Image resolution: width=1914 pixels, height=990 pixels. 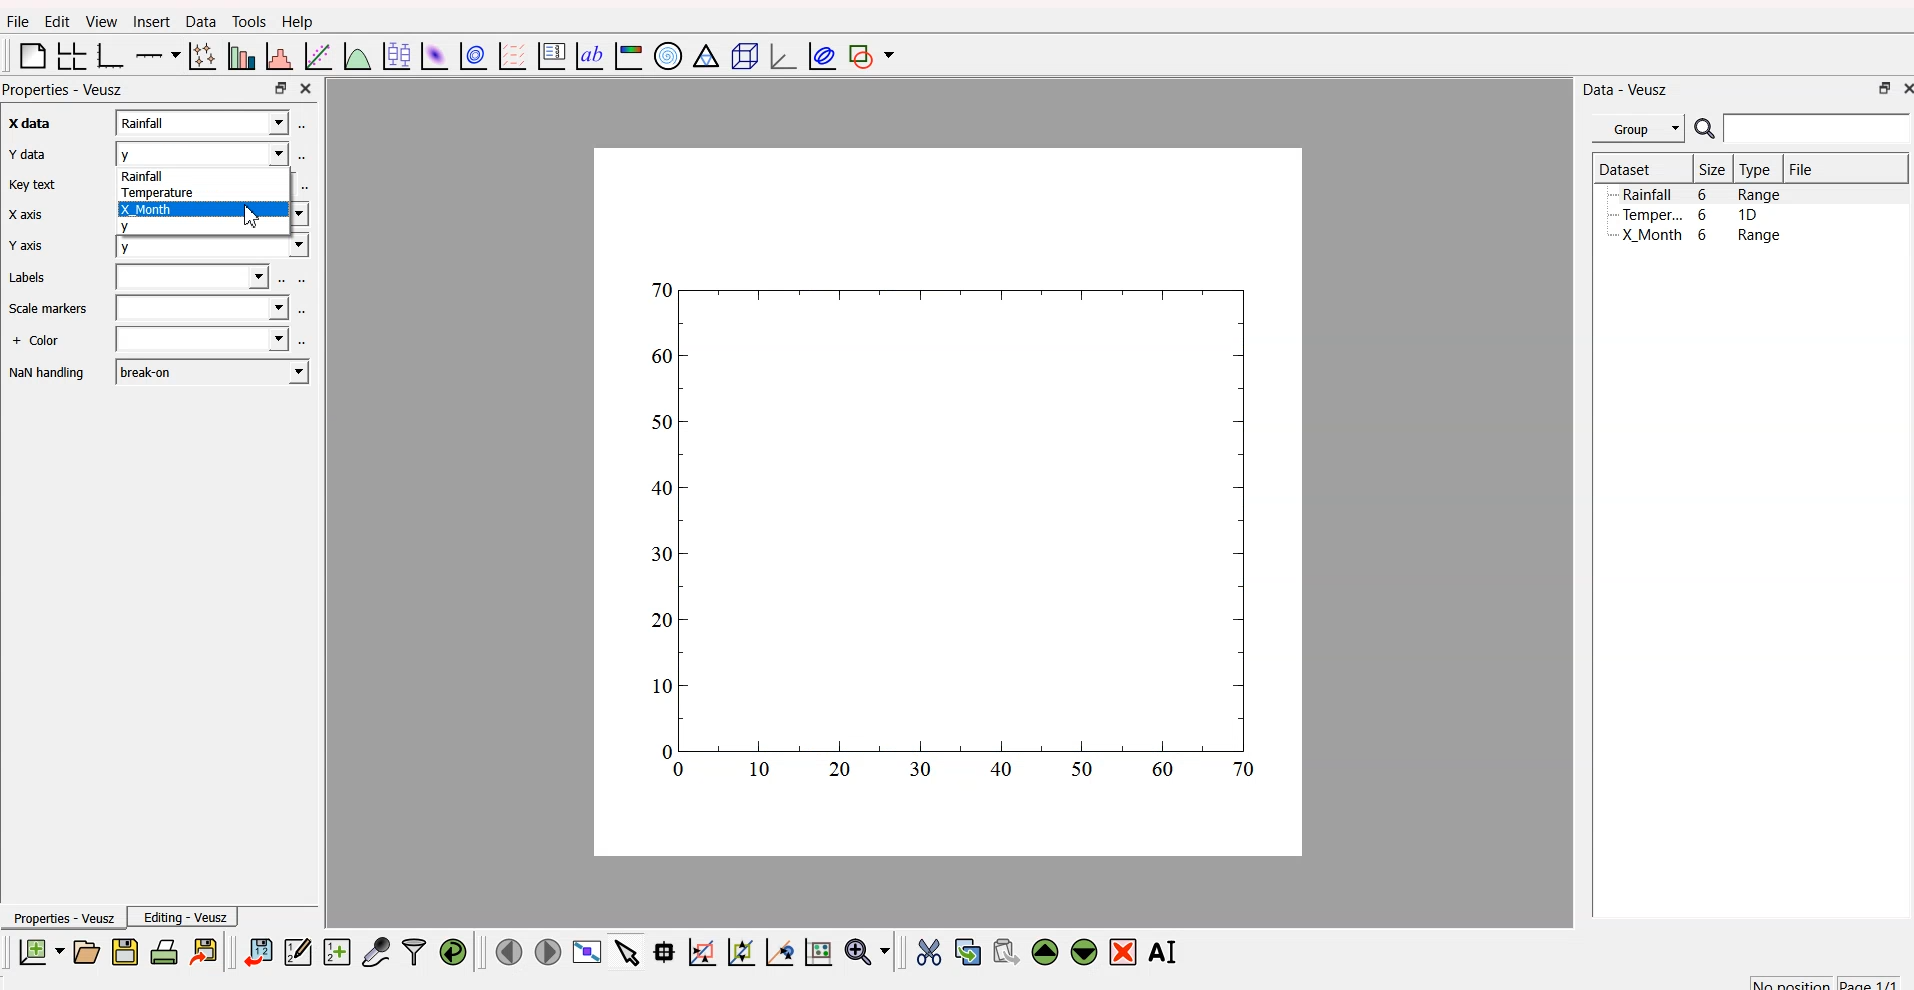 I want to click on Rainfall 6 Range, so click(x=1704, y=194).